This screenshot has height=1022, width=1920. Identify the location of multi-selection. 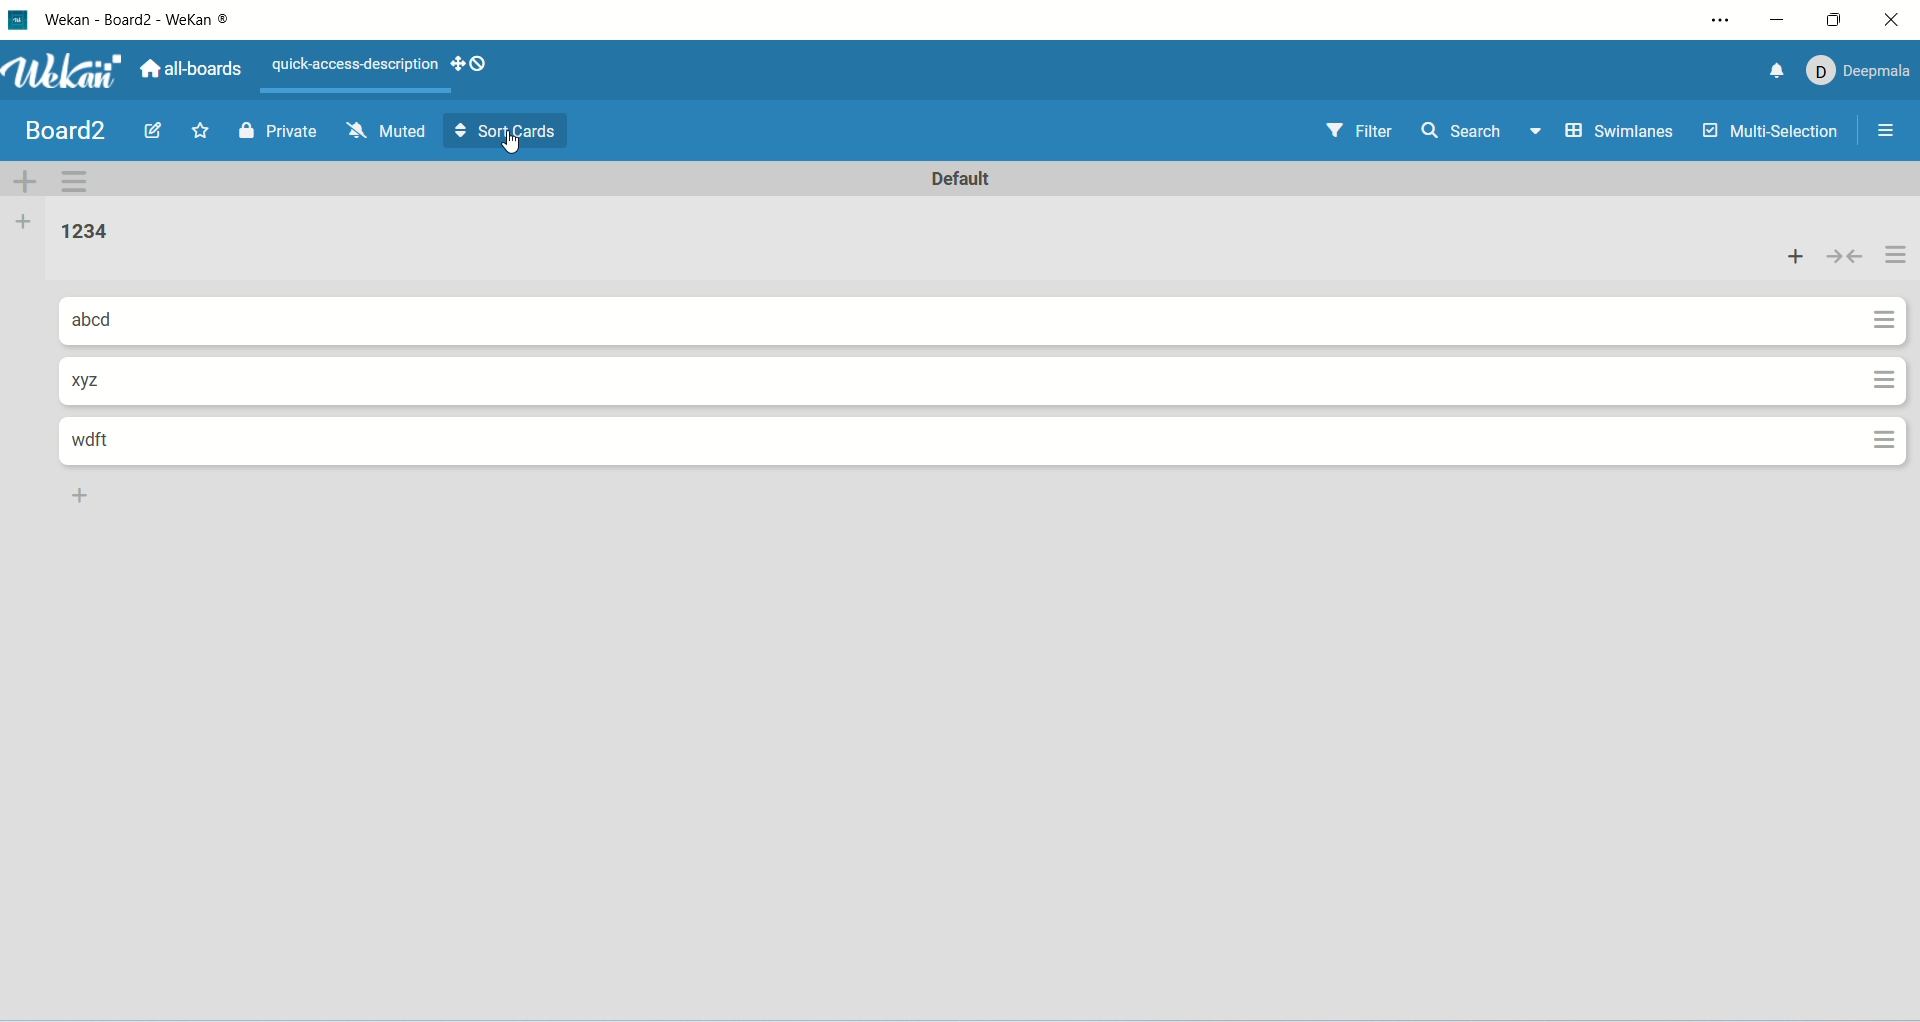
(1773, 131).